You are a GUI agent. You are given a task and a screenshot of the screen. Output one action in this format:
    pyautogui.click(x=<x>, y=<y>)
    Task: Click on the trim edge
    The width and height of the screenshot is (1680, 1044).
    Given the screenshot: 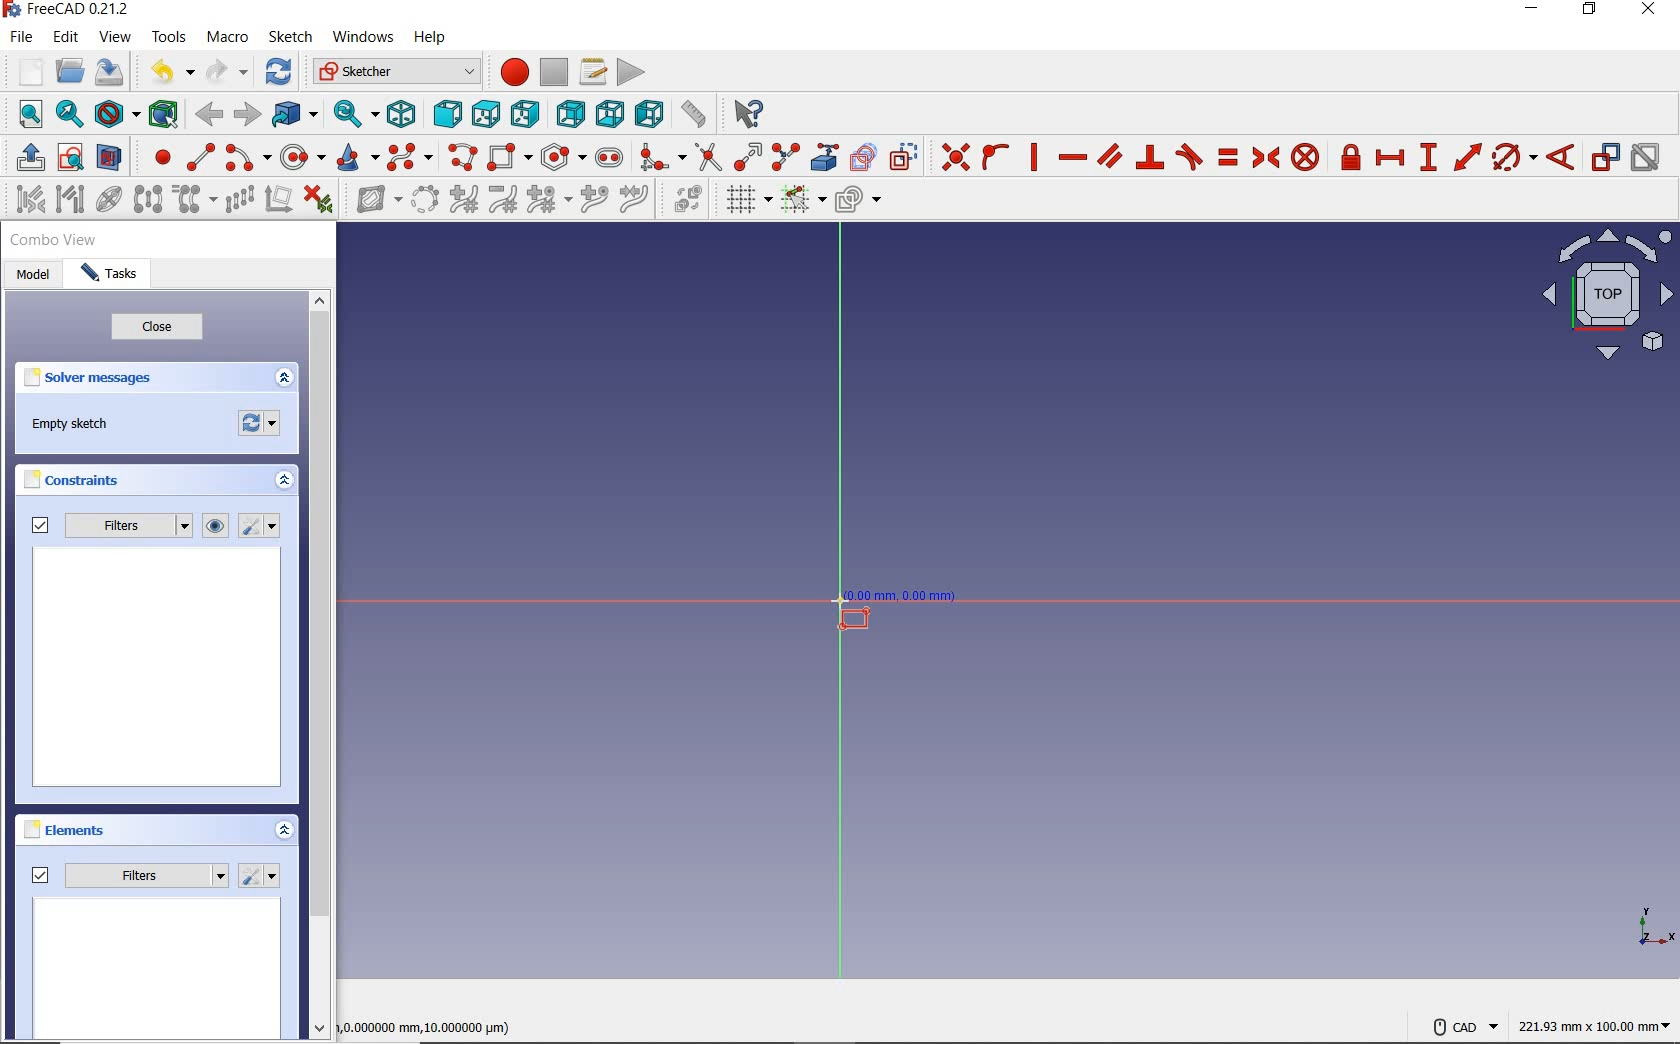 What is the action you would take?
    pyautogui.click(x=707, y=157)
    